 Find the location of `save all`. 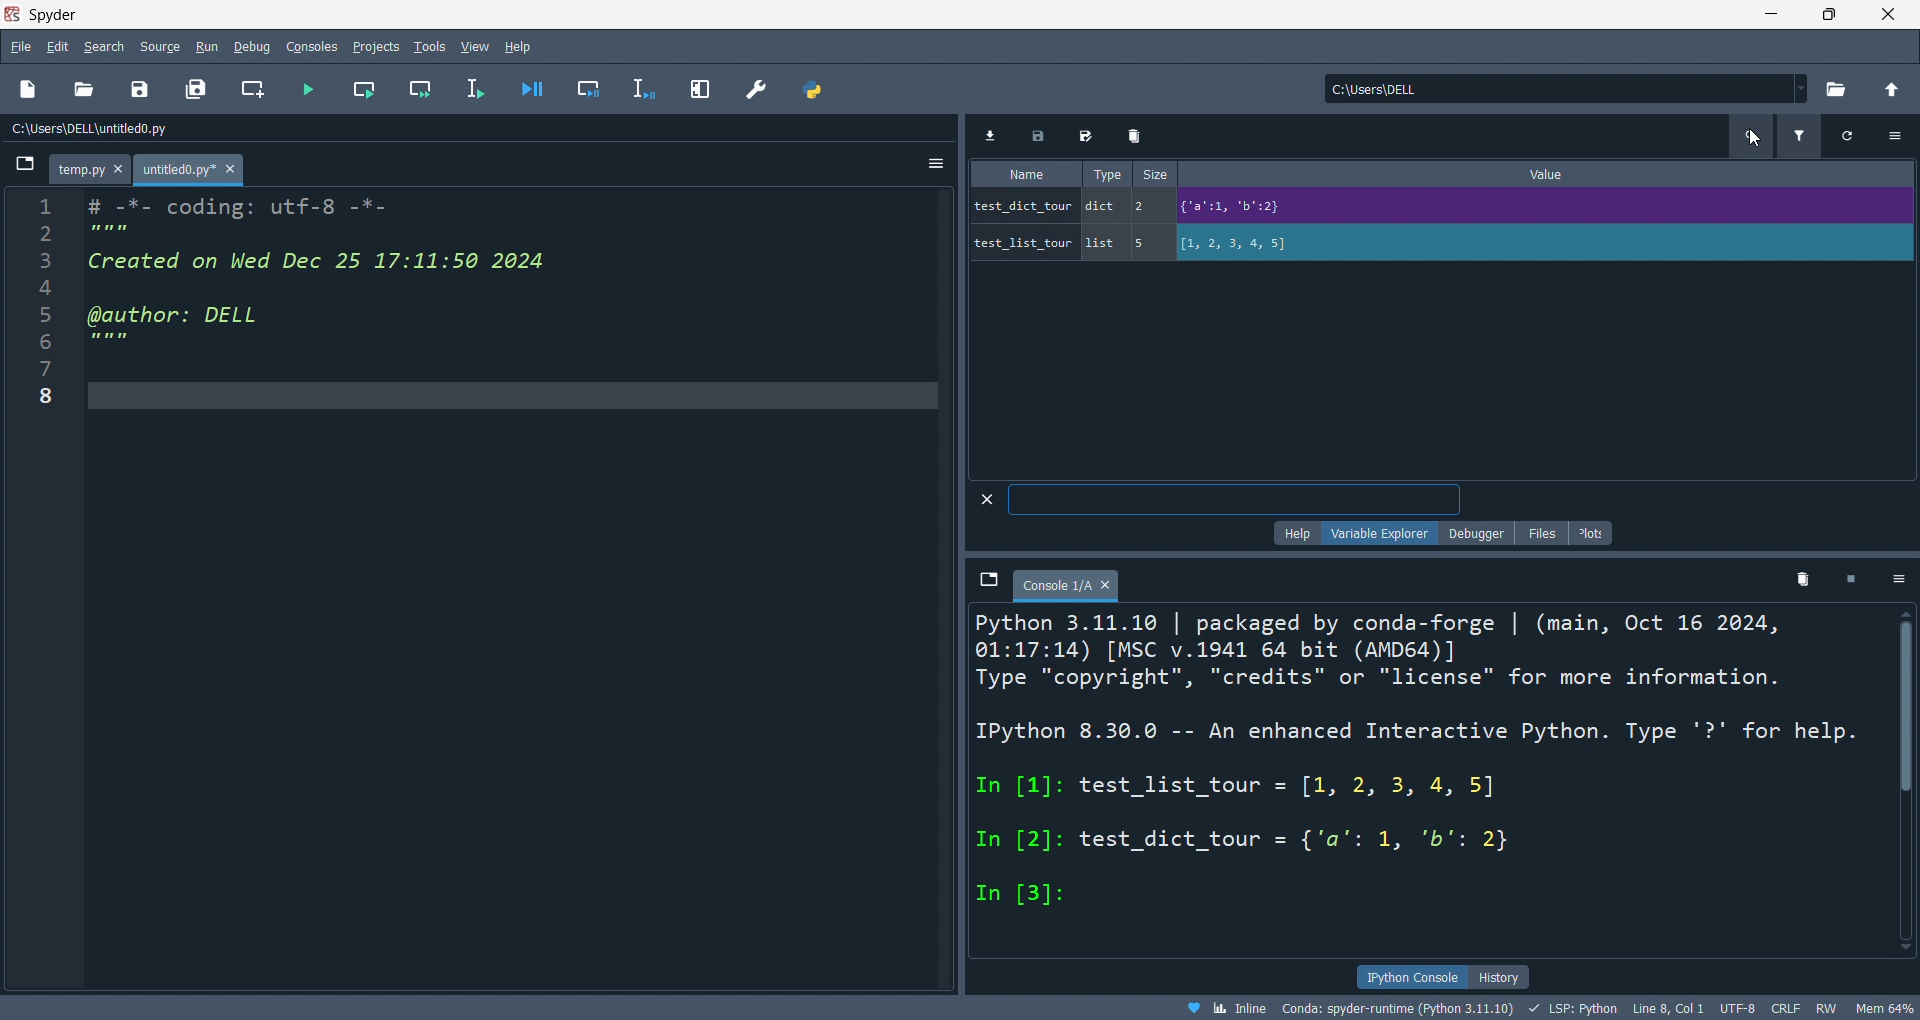

save all is located at coordinates (192, 88).